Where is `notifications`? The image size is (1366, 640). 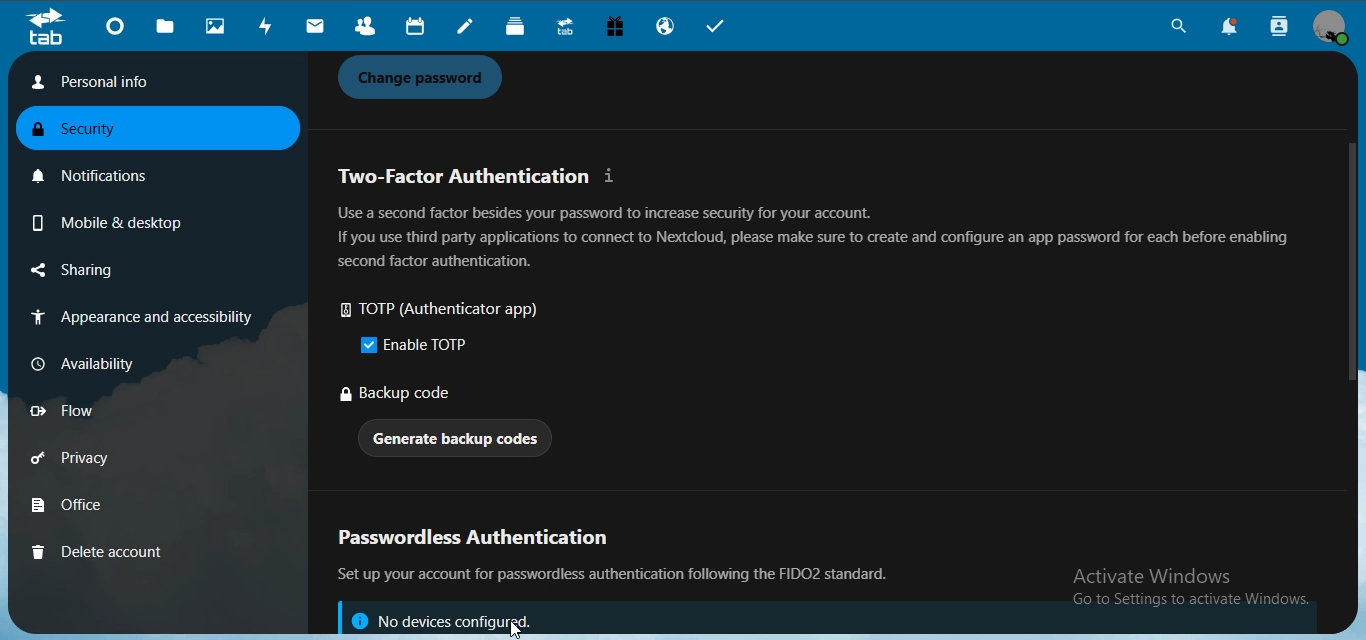 notifications is located at coordinates (101, 172).